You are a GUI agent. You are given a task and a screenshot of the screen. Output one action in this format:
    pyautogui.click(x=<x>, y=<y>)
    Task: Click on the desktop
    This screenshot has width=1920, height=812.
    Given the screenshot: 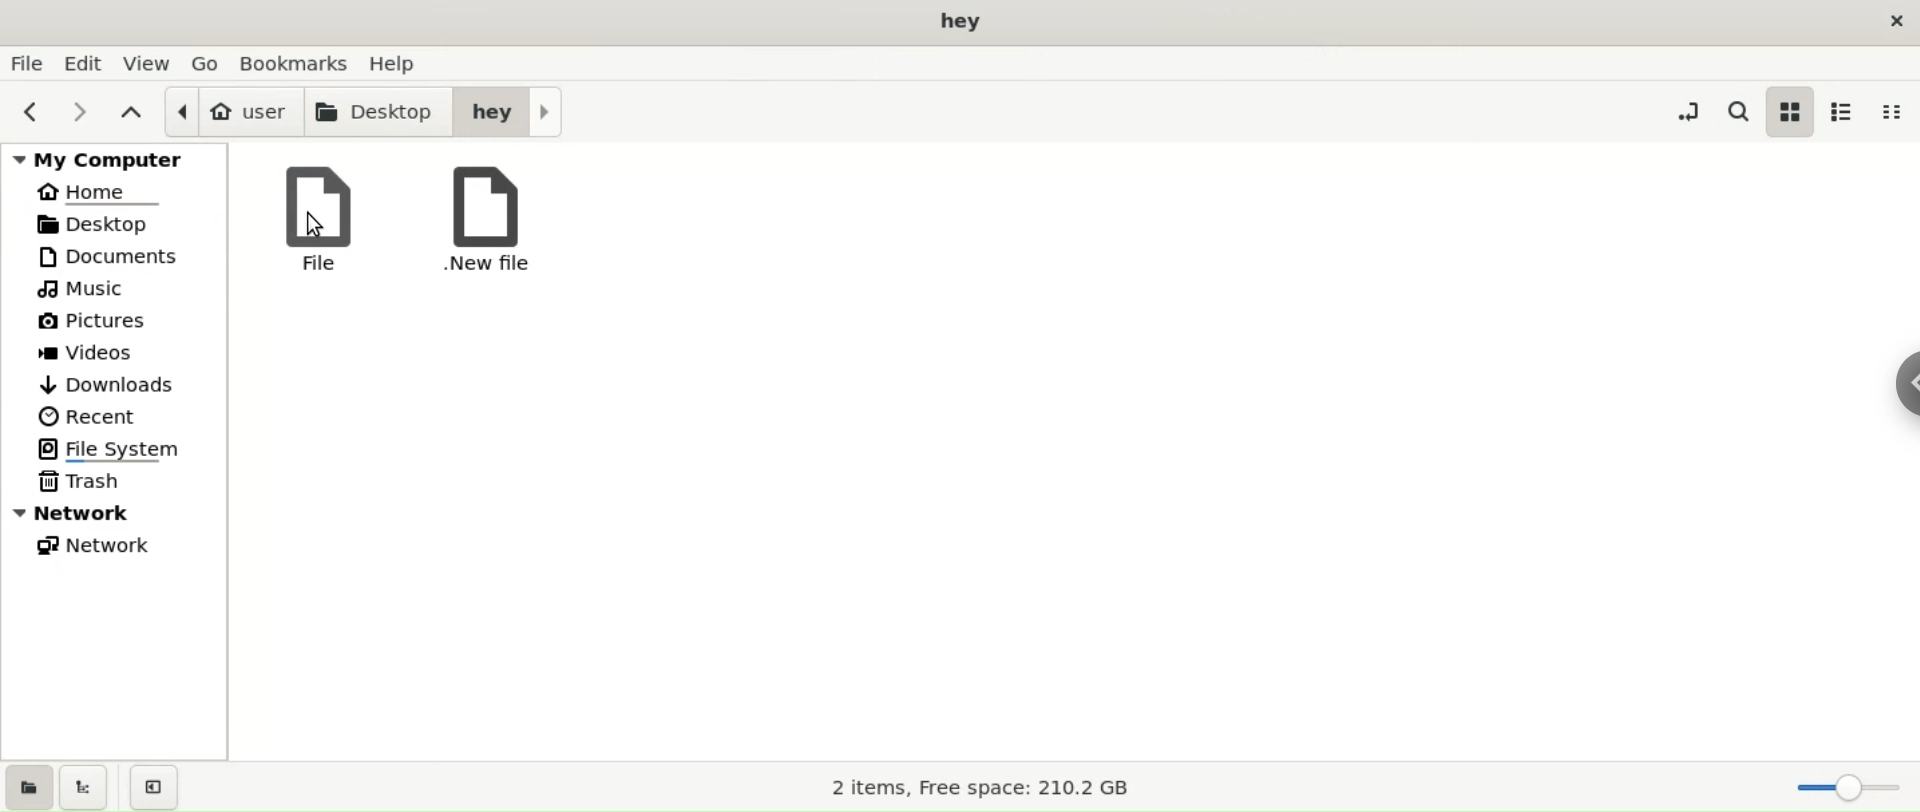 What is the action you would take?
    pyautogui.click(x=964, y=23)
    